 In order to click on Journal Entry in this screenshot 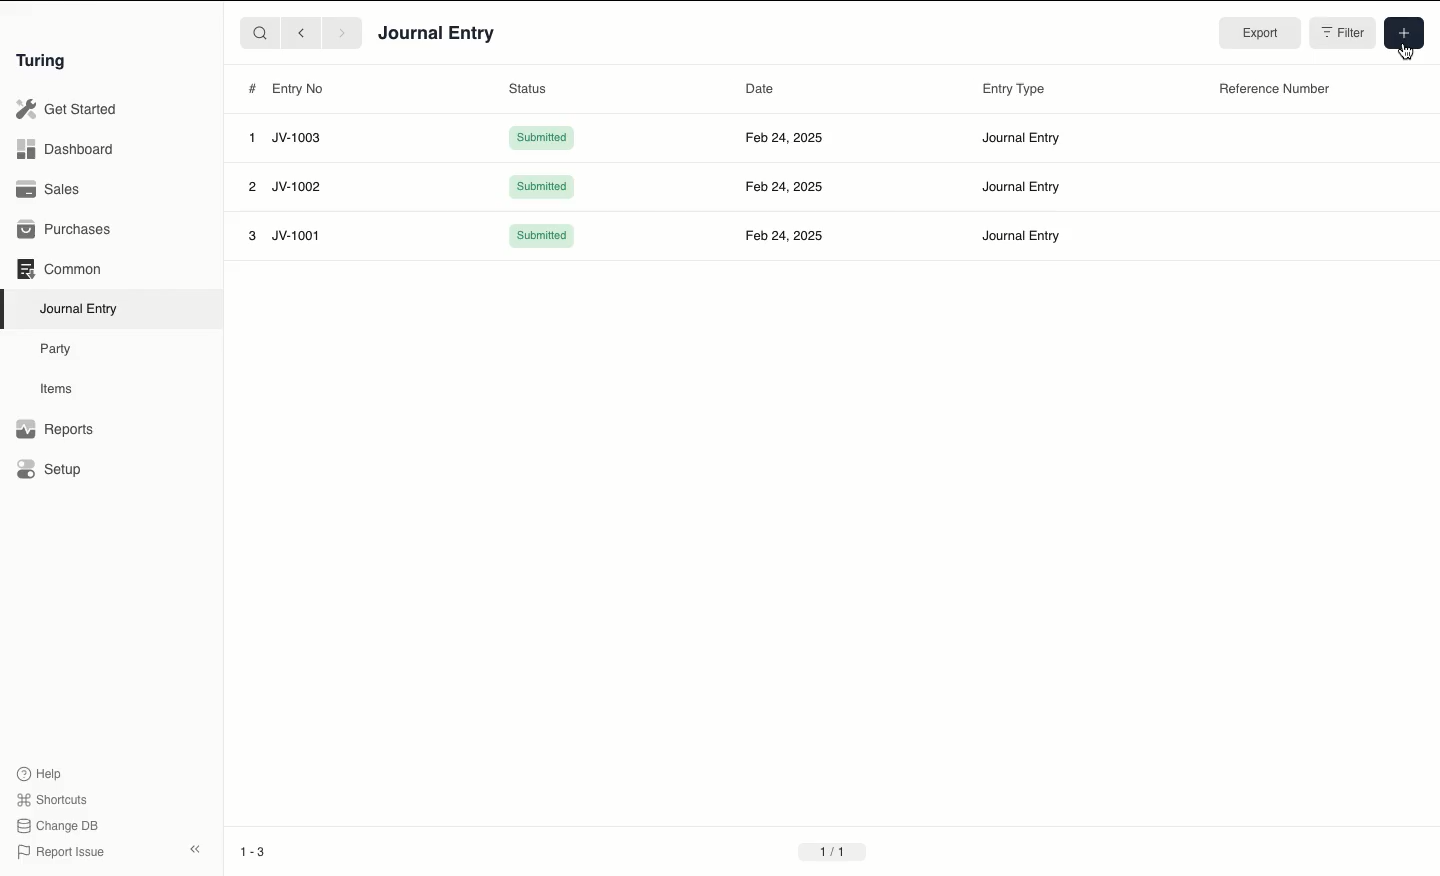, I will do `click(80, 310)`.